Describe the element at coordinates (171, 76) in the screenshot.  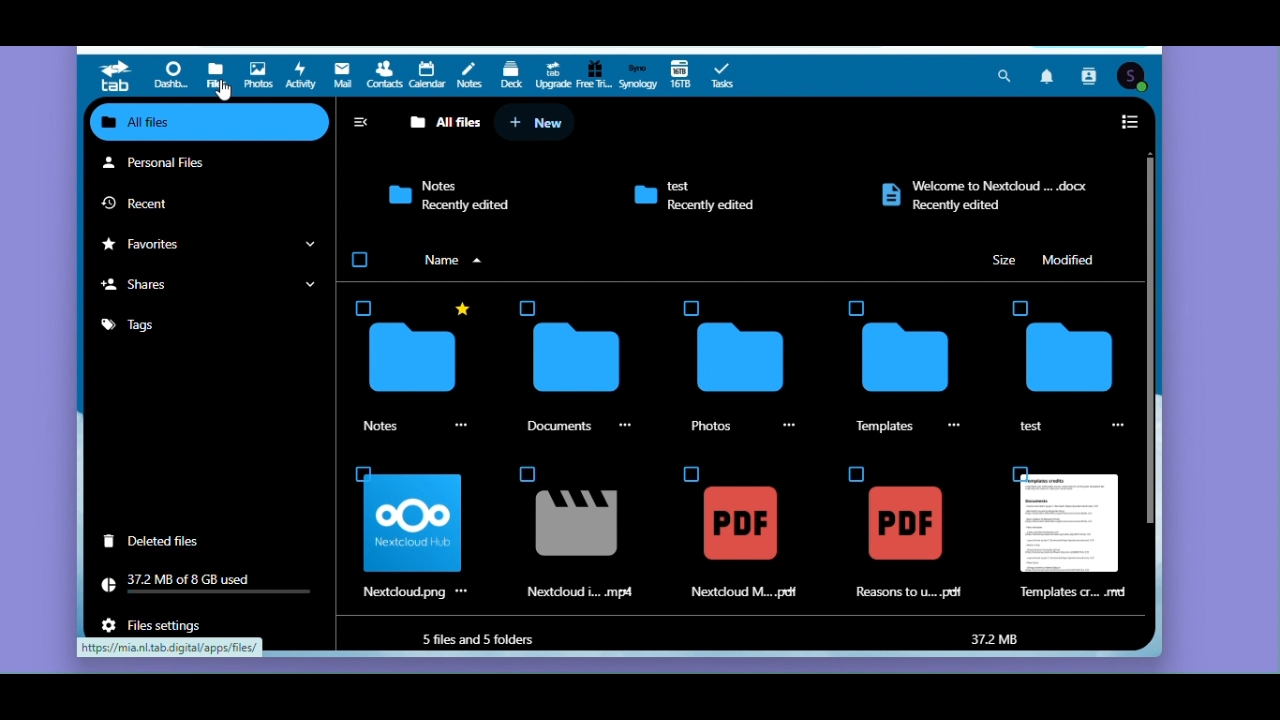
I see `Dashboard` at that location.